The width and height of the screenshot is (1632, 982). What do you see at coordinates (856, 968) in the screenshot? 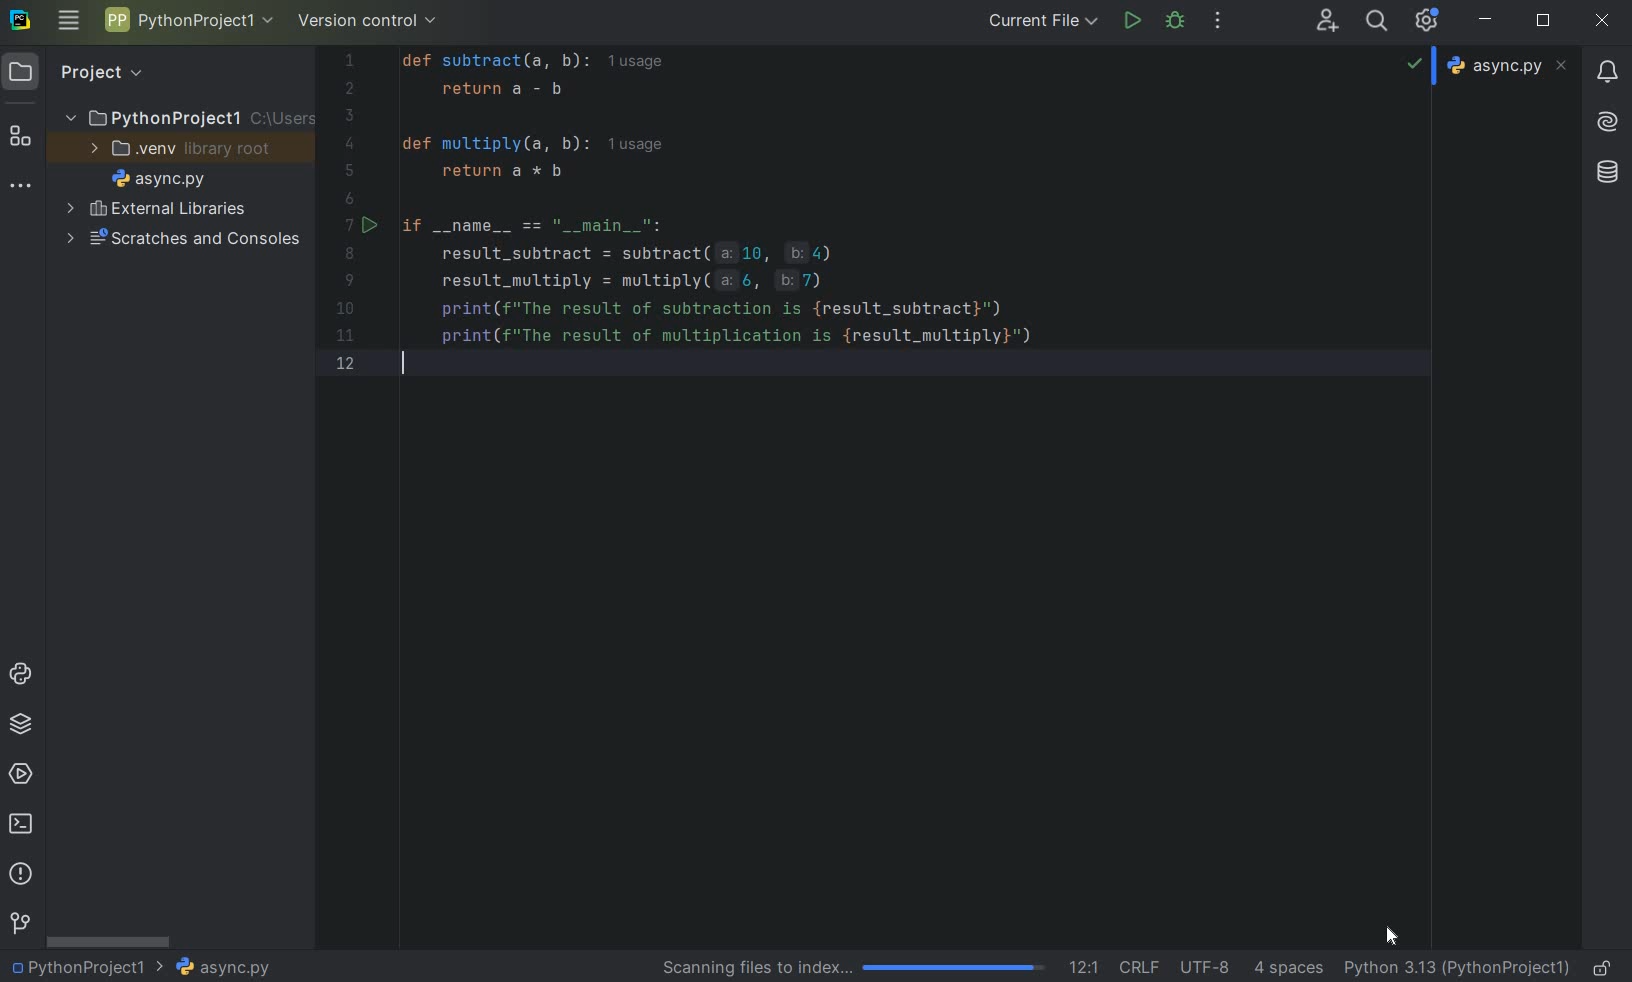
I see `scanning files to index` at bounding box center [856, 968].